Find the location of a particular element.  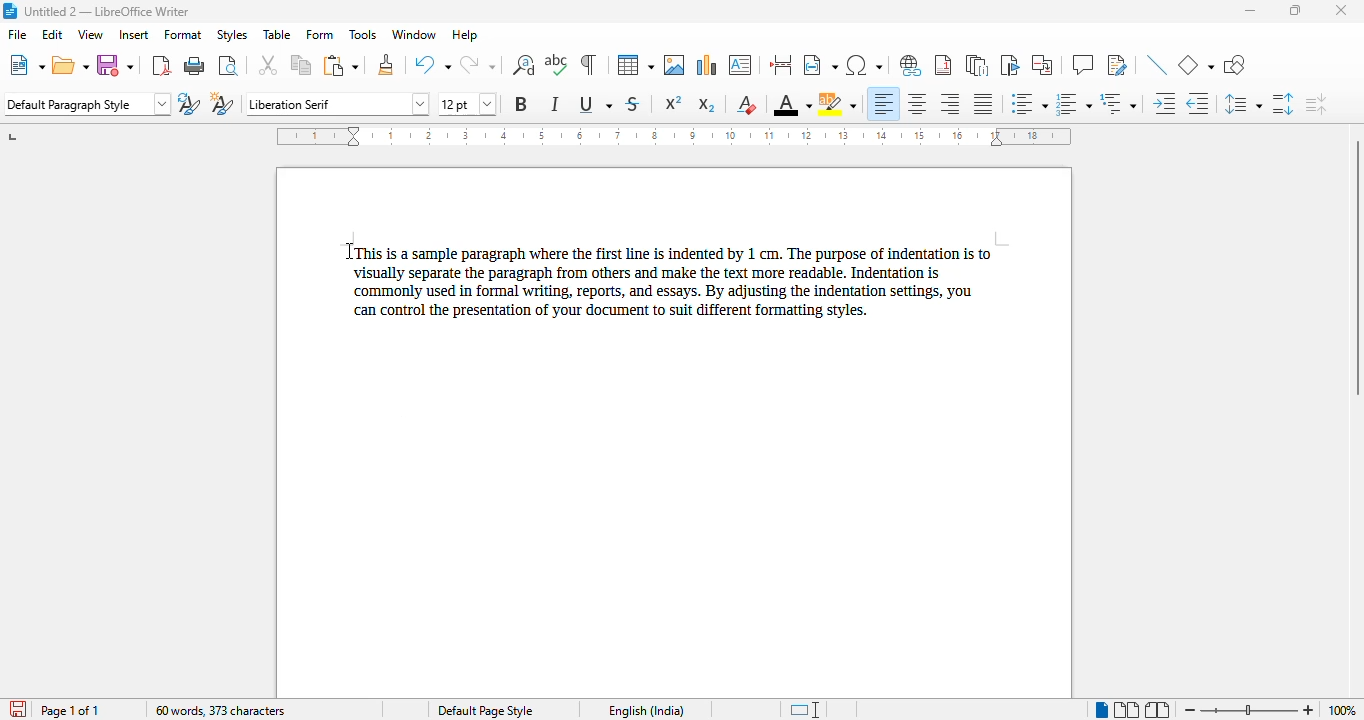

clone formatting is located at coordinates (385, 65).